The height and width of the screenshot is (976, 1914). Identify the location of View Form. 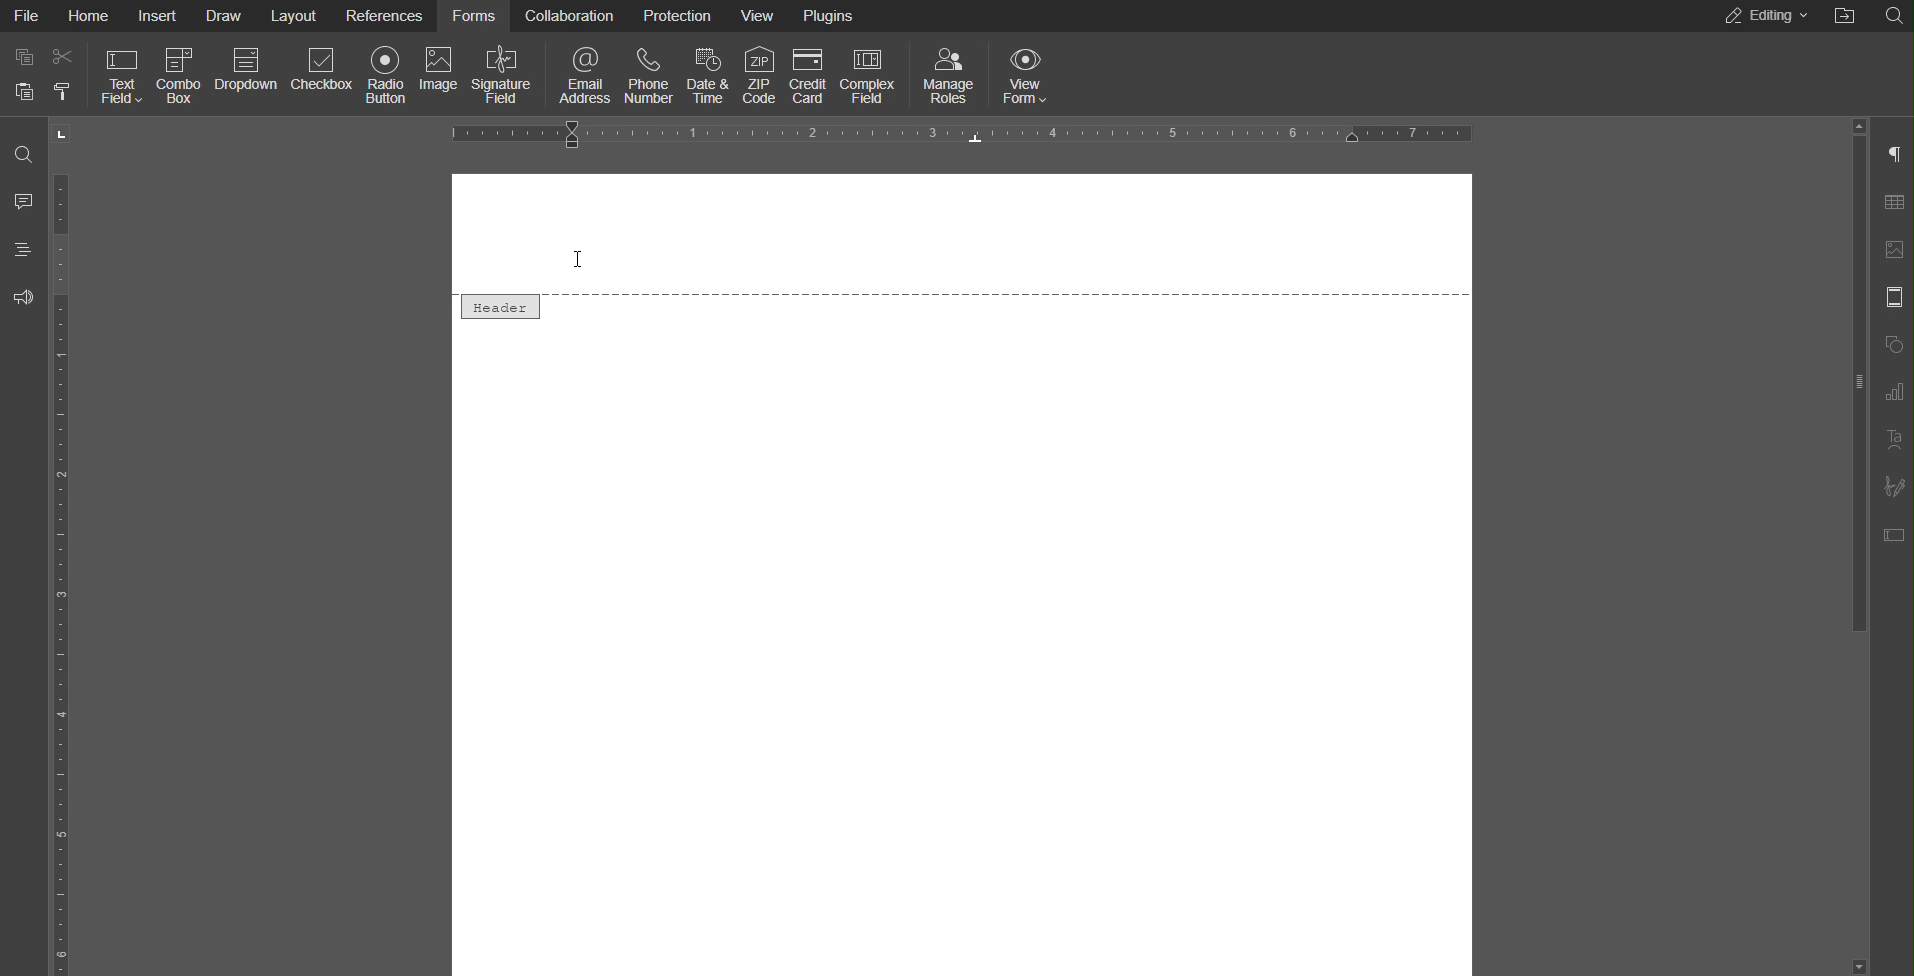
(1023, 73).